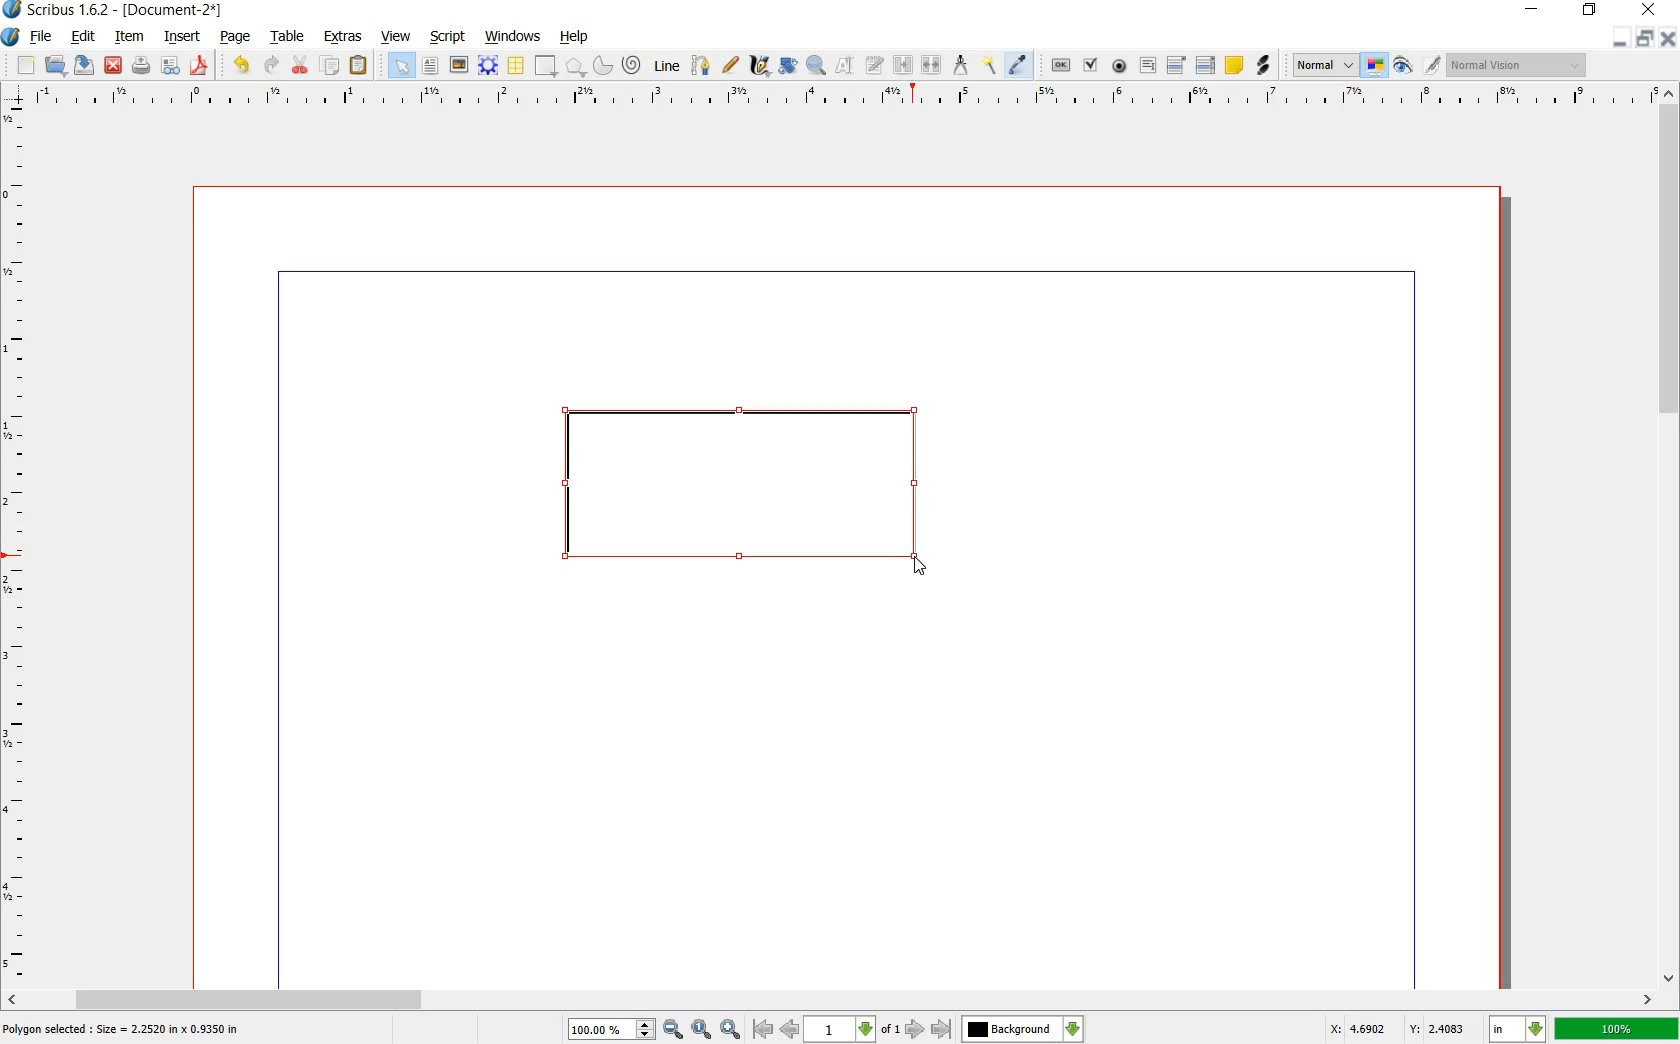 This screenshot has width=1680, height=1044. I want to click on TABLE, so click(517, 66).